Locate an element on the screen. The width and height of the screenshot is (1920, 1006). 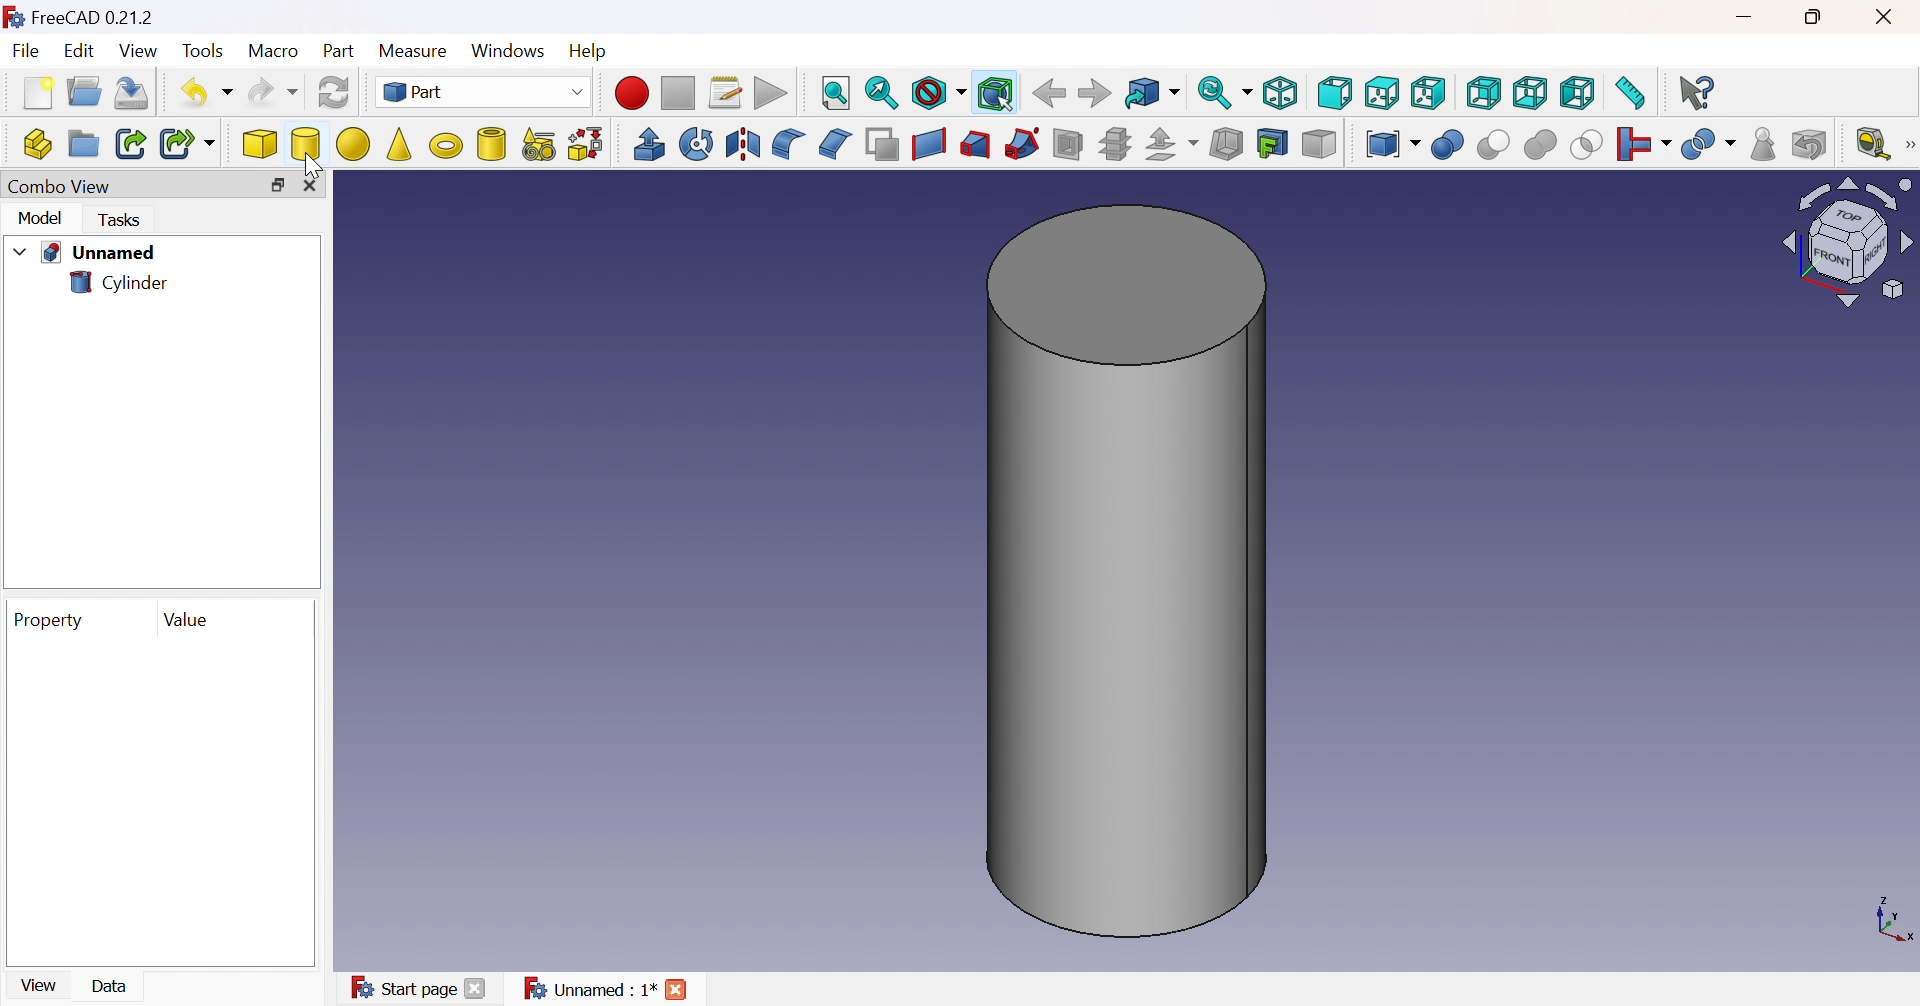
Split objects is located at coordinates (1710, 144).